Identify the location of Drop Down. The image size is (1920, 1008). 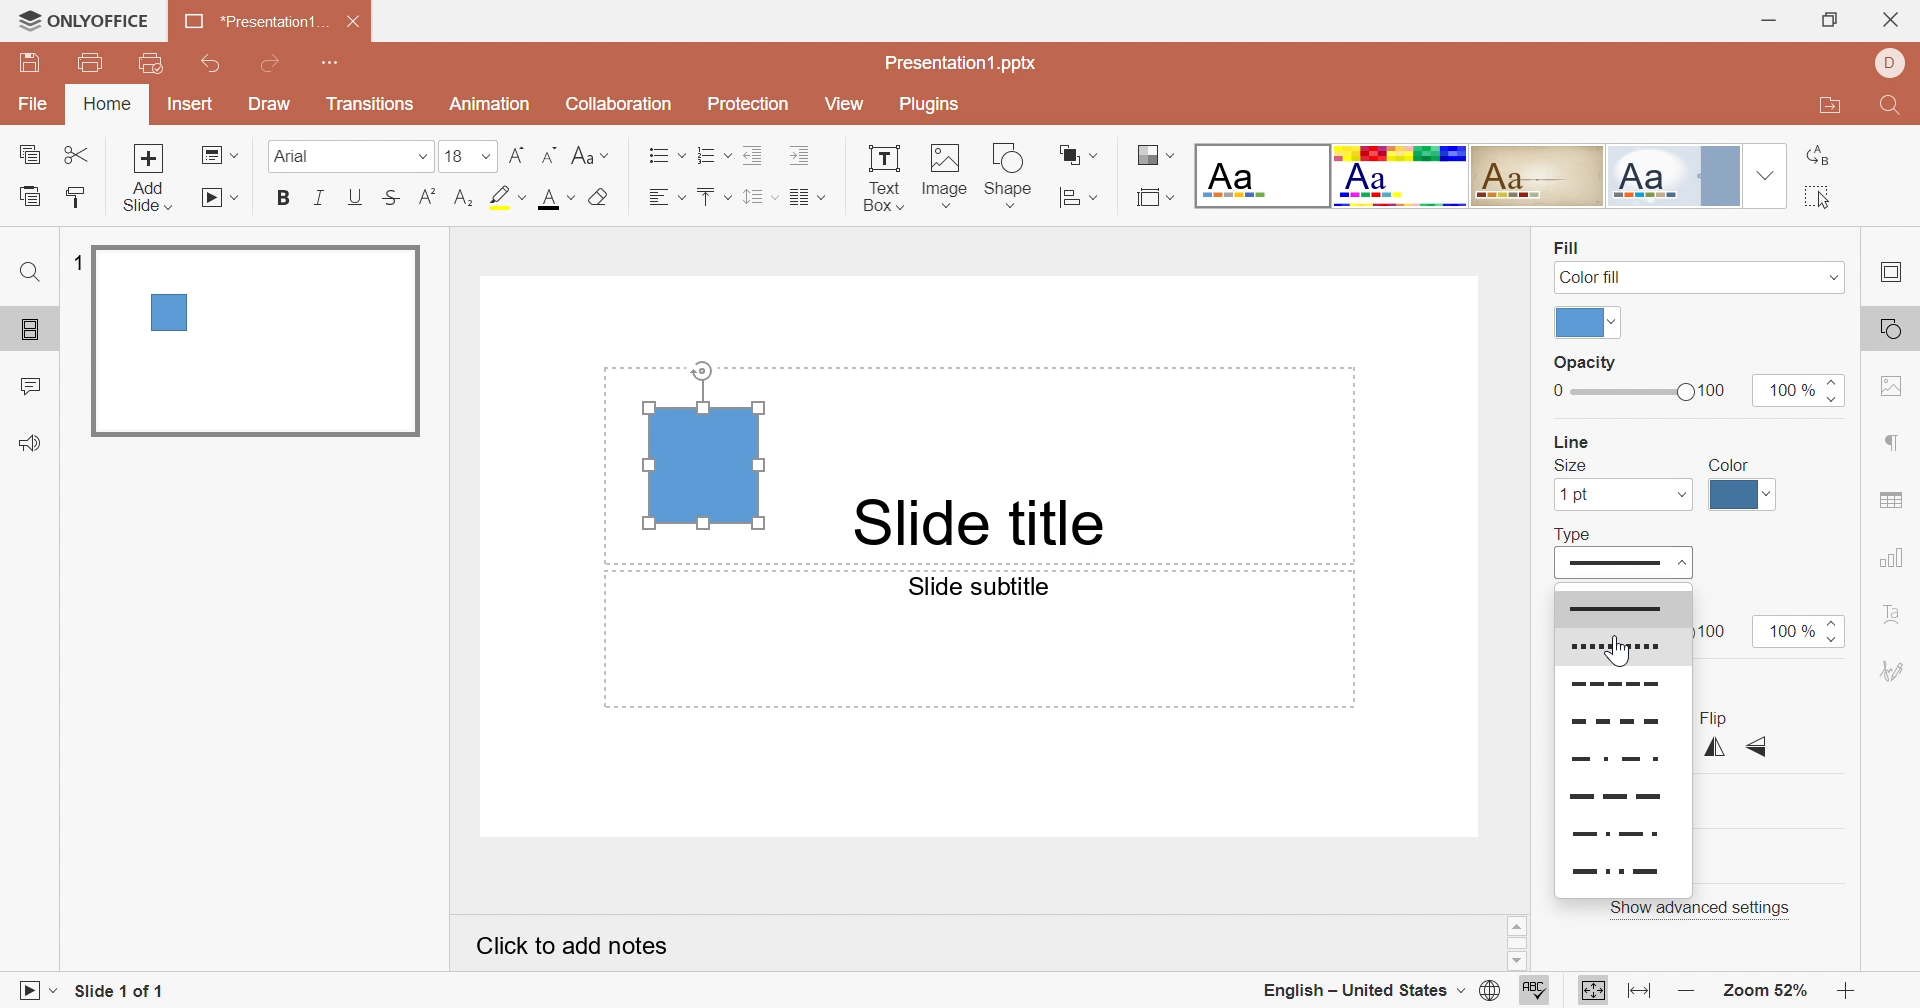
(1828, 276).